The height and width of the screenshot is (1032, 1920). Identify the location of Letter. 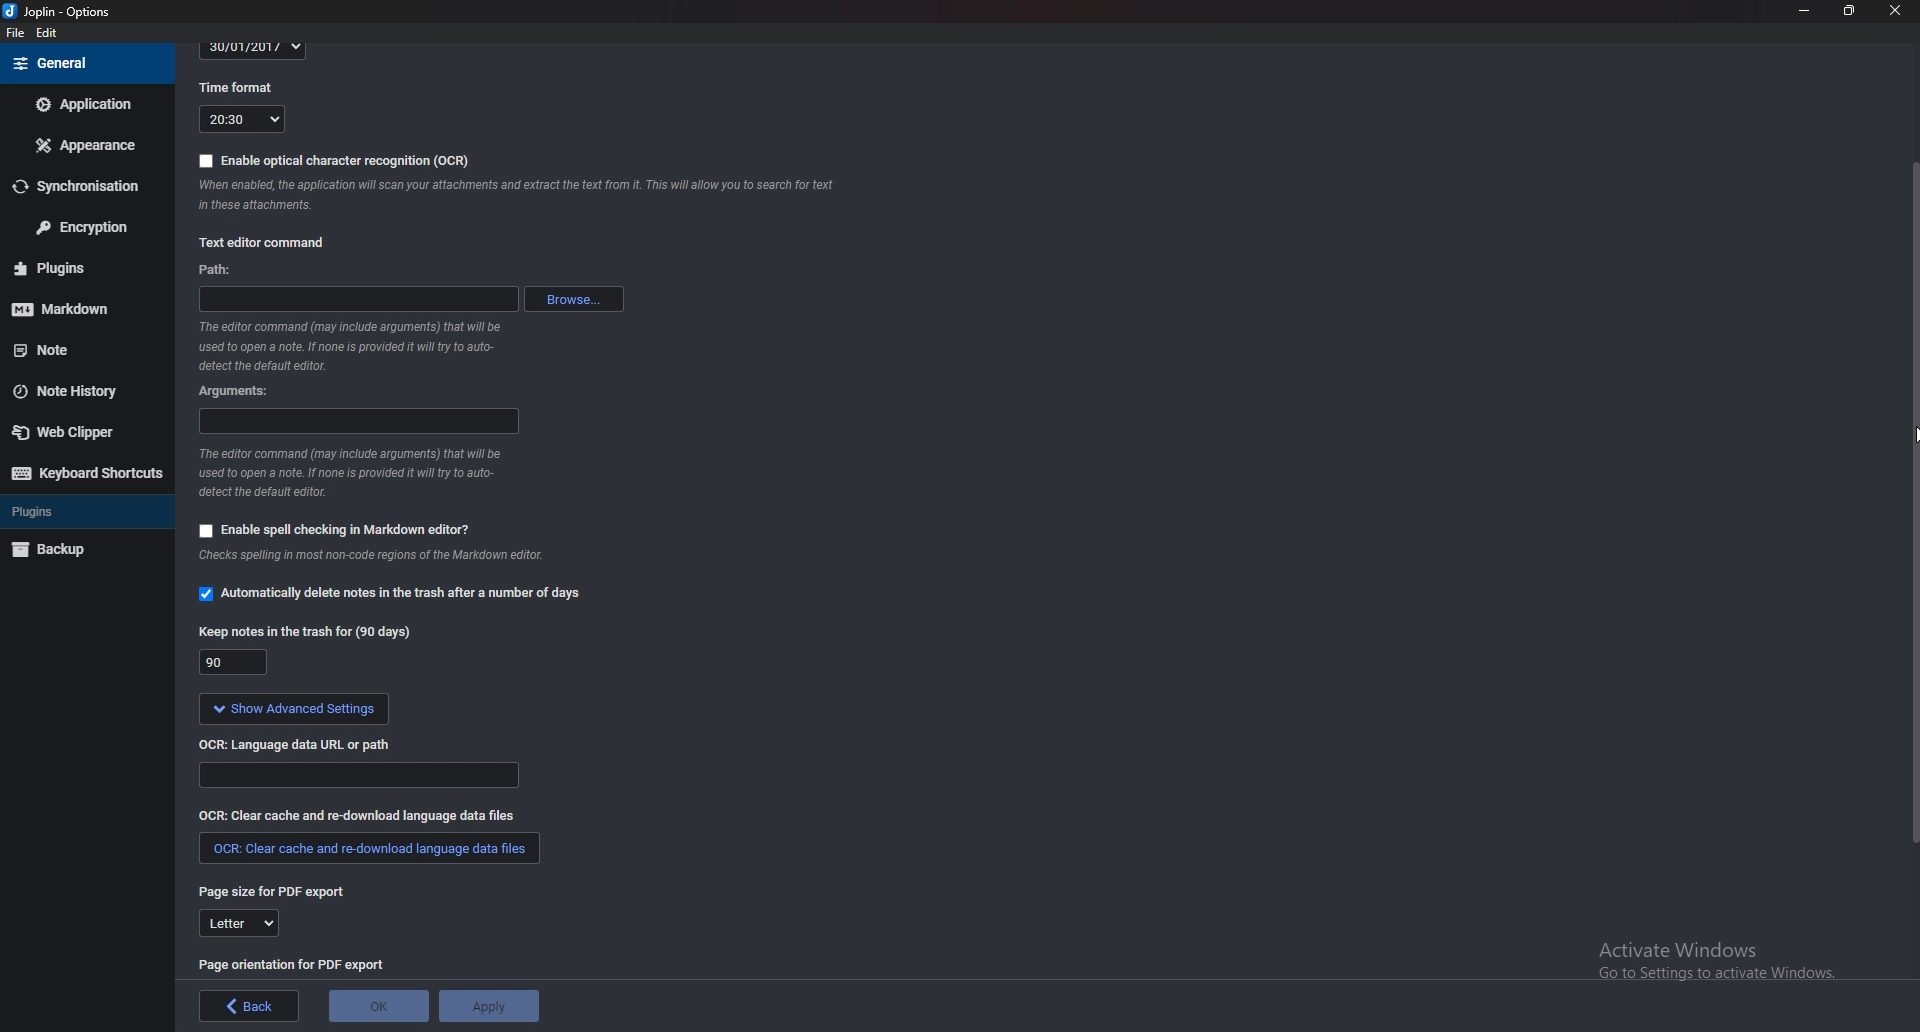
(240, 924).